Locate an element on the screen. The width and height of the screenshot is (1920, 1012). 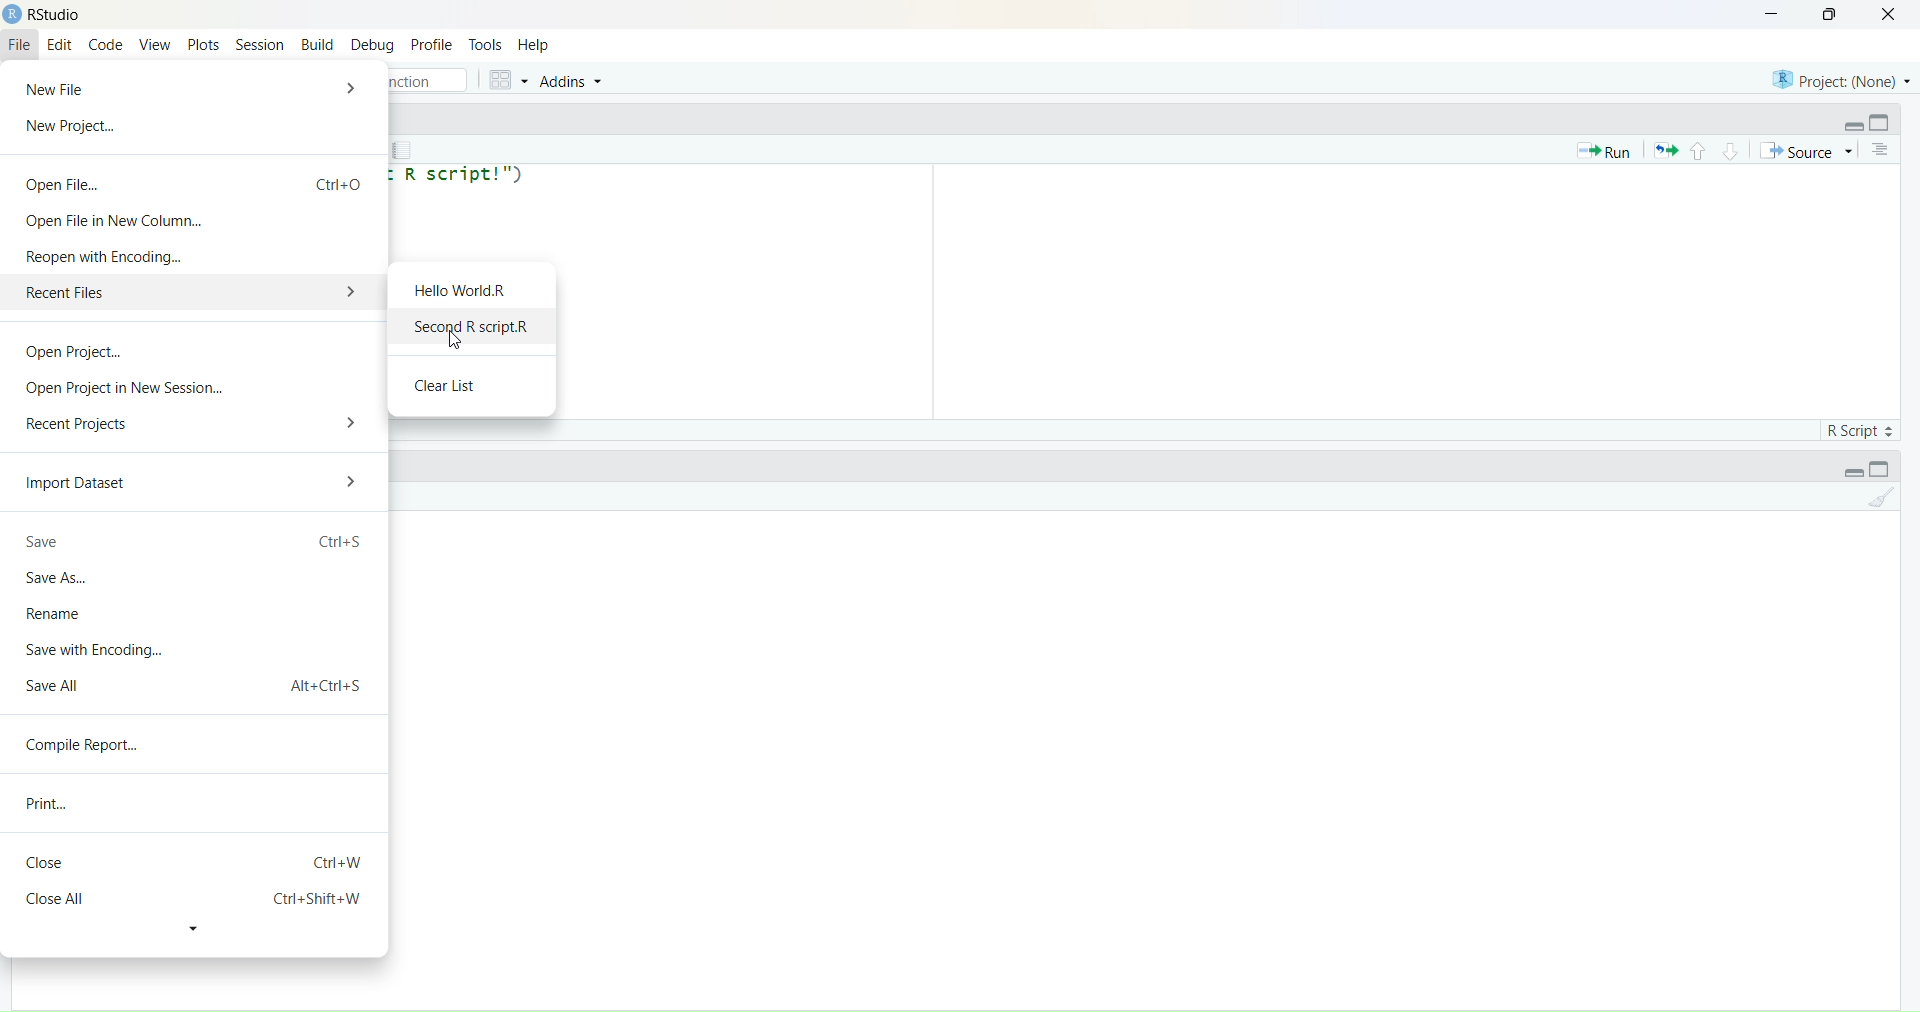
More is located at coordinates (354, 87).